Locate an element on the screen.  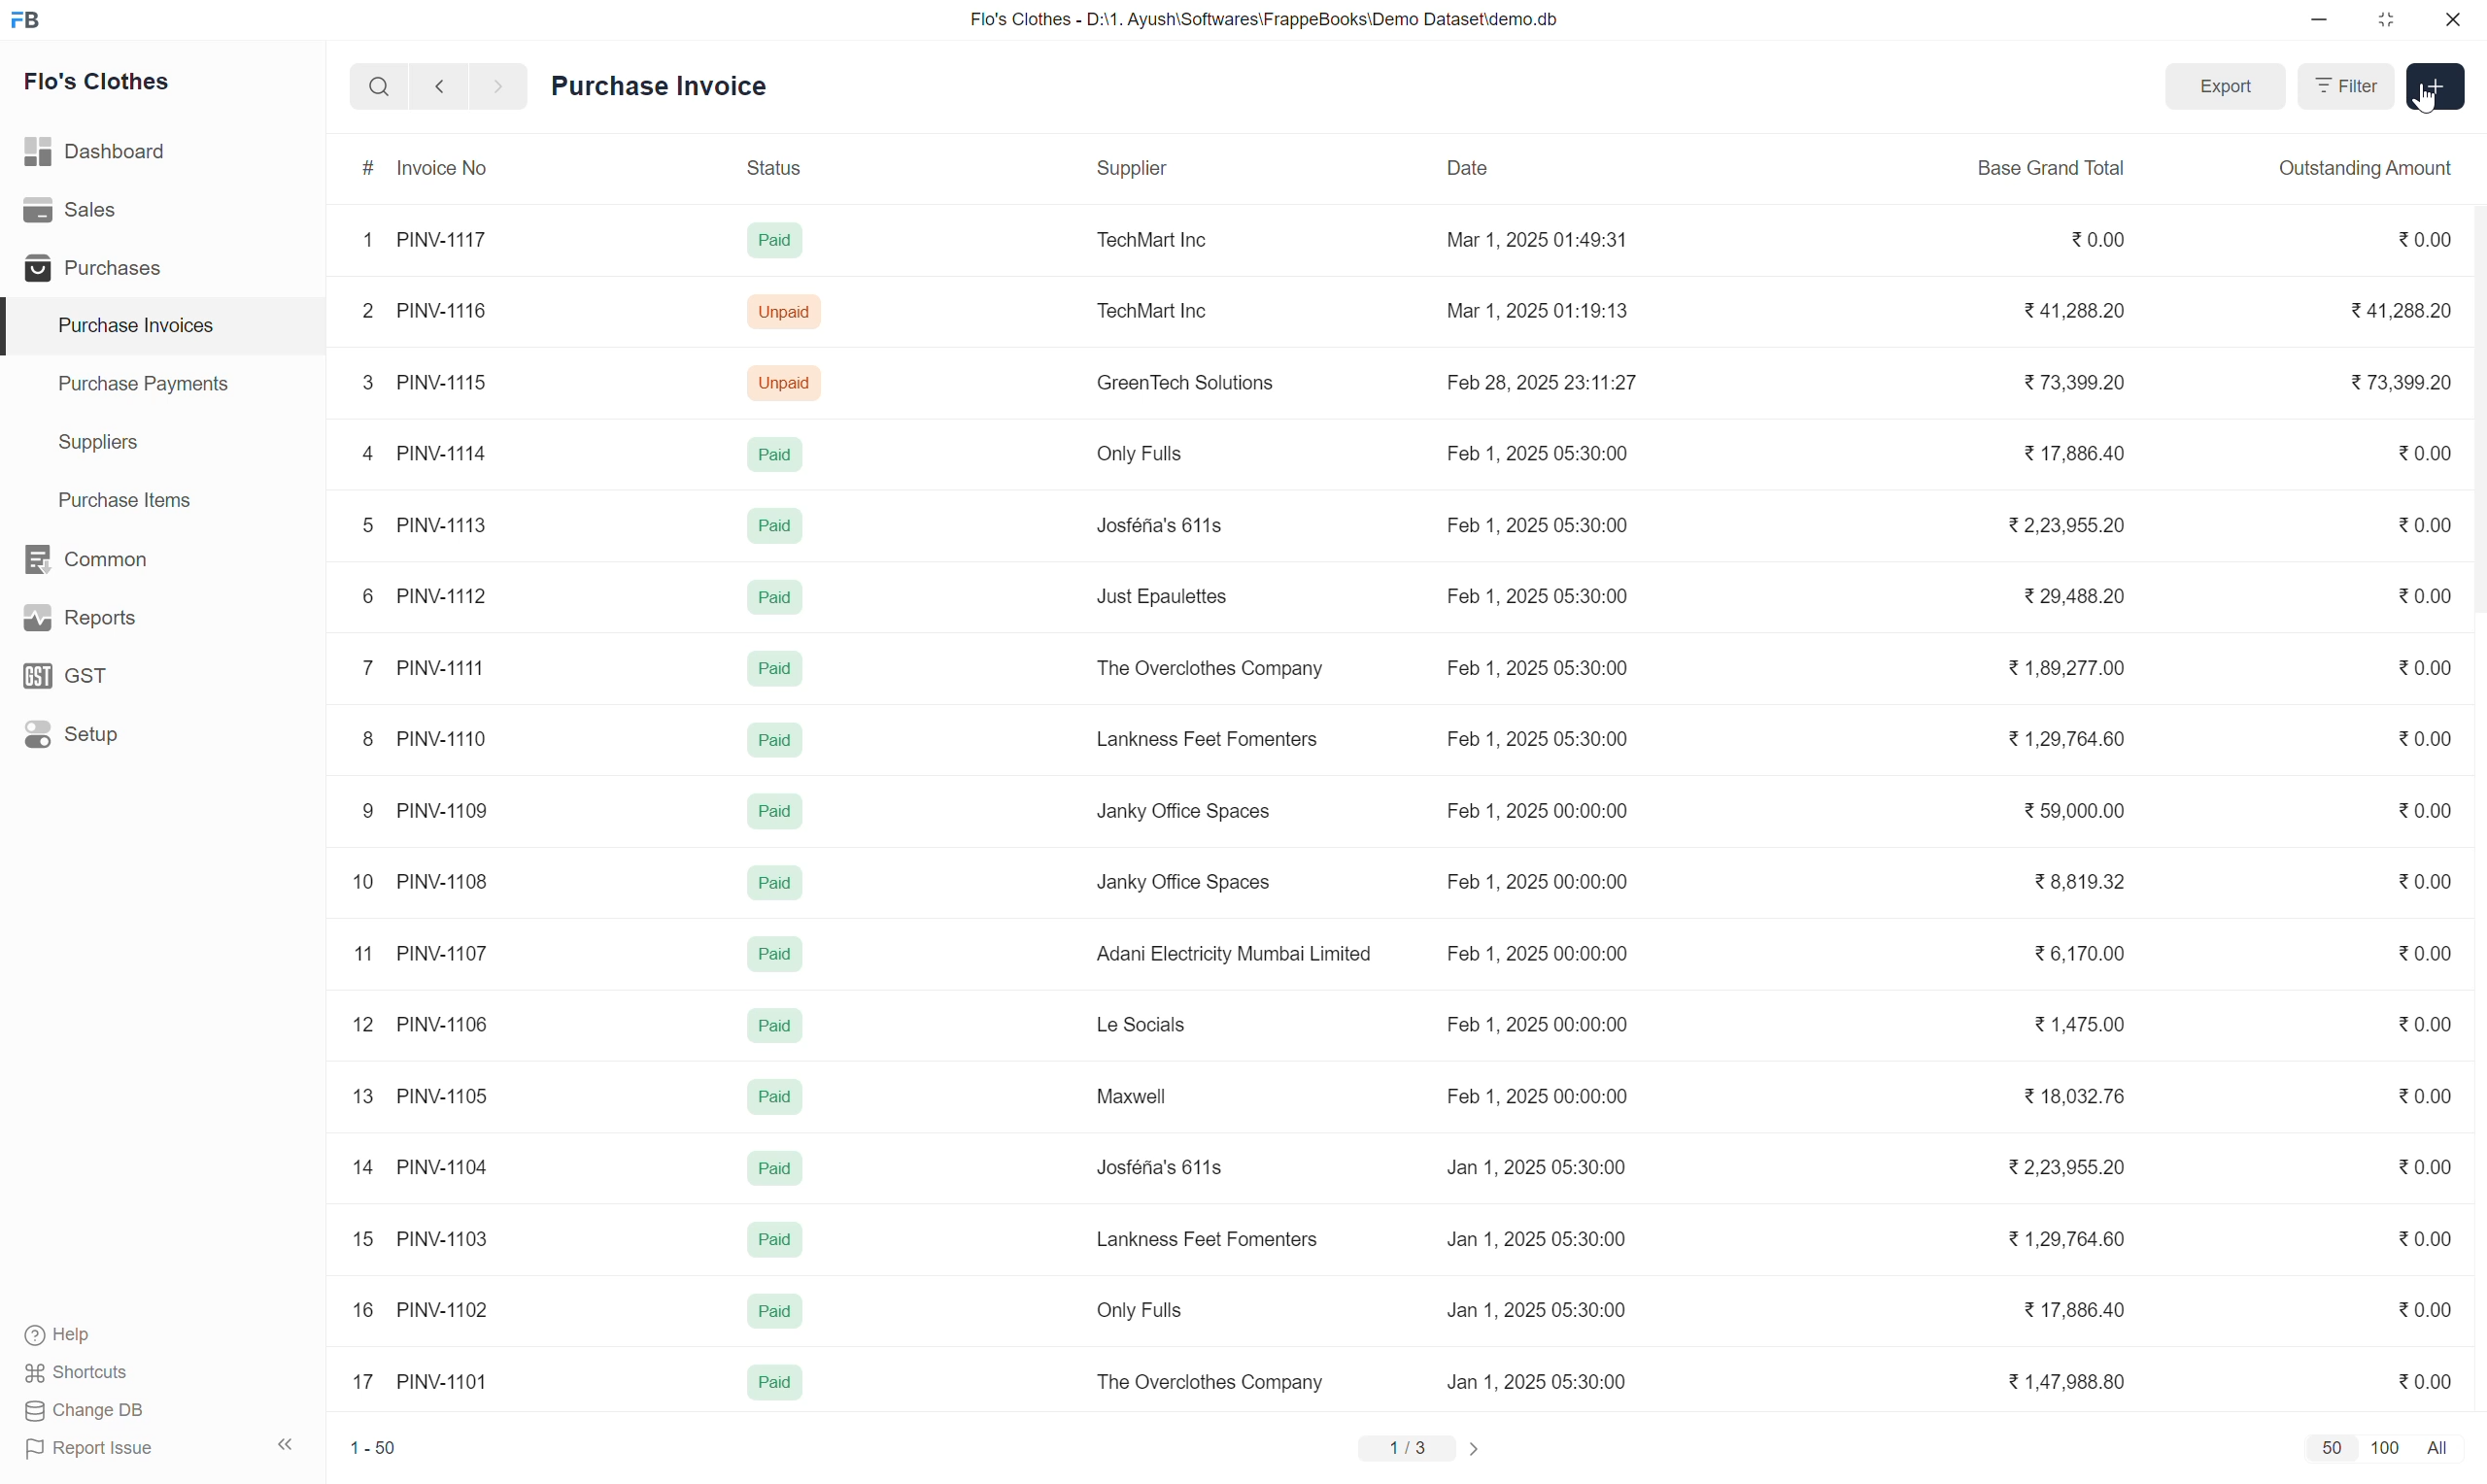
12 PINV-1106 is located at coordinates (422, 1025).